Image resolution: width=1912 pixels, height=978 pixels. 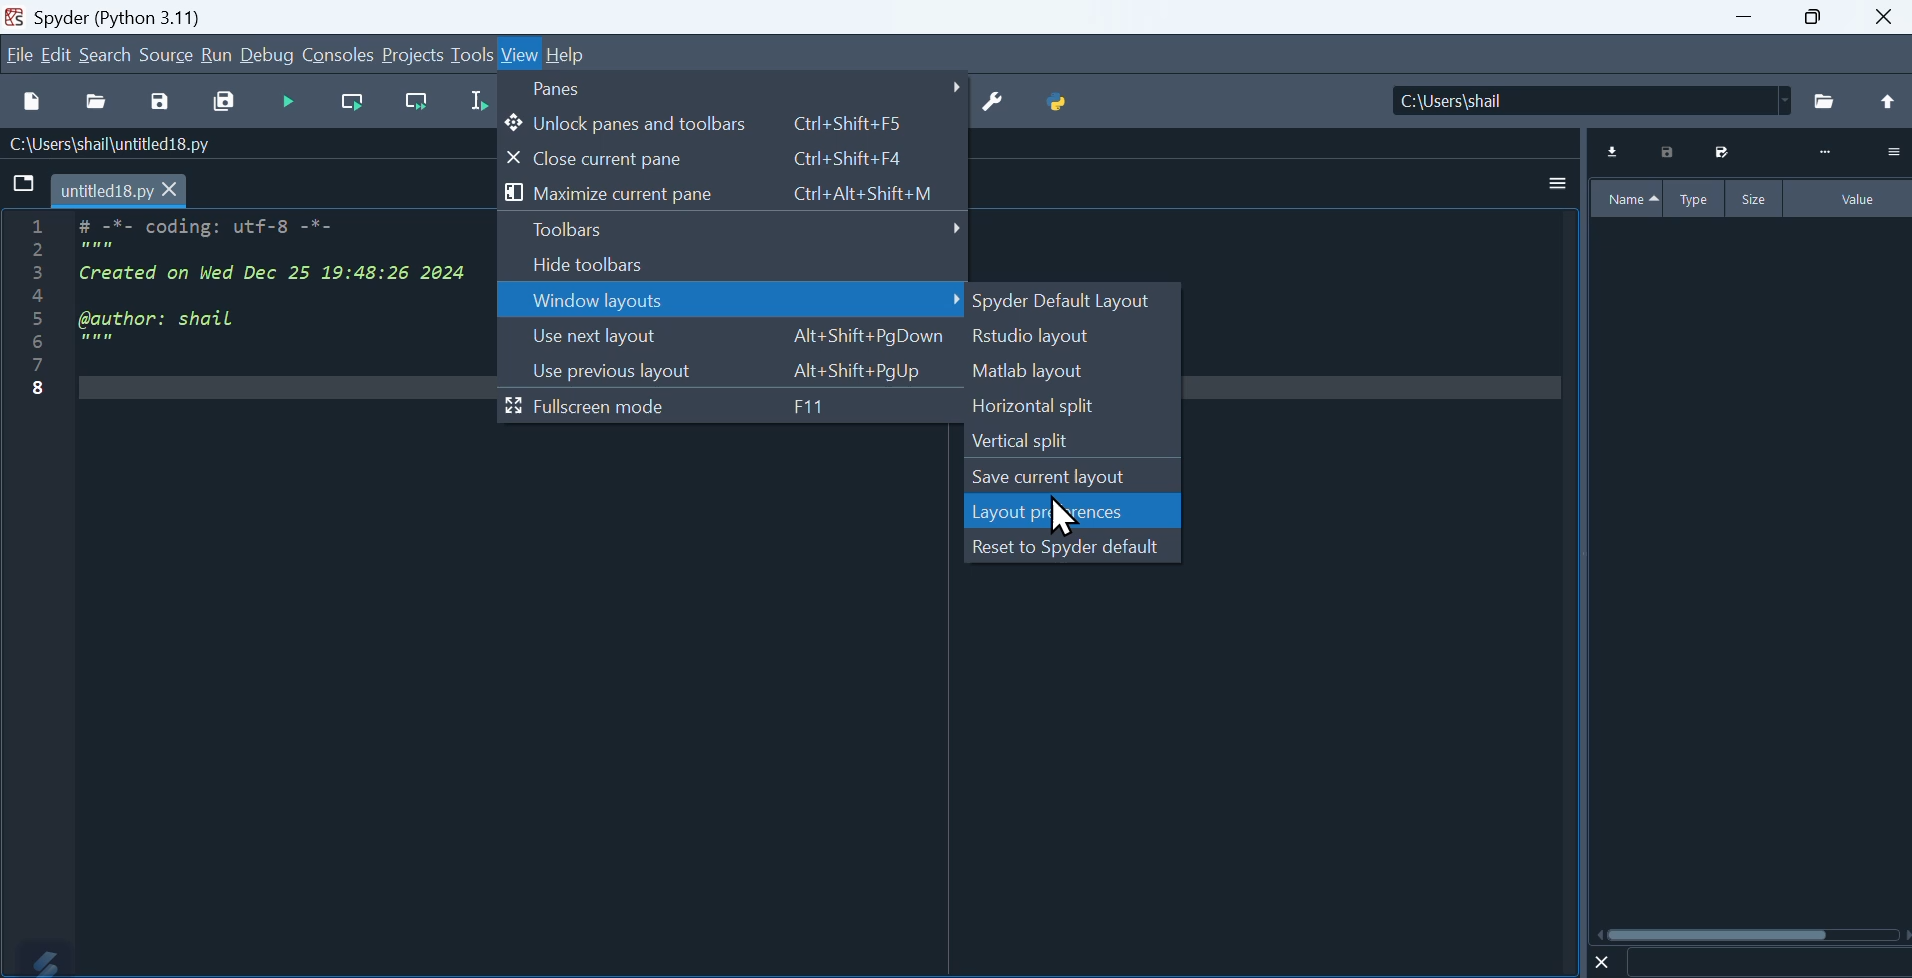 What do you see at coordinates (352, 104) in the screenshot?
I see `Run current cell` at bounding box center [352, 104].